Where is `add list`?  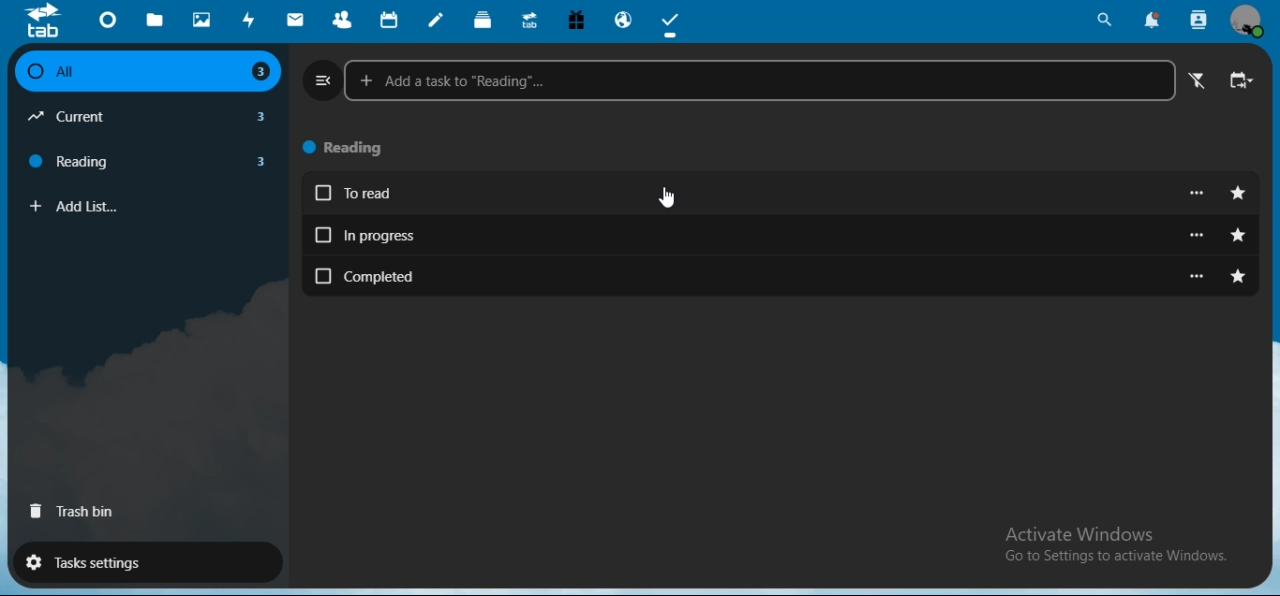
add list is located at coordinates (155, 207).